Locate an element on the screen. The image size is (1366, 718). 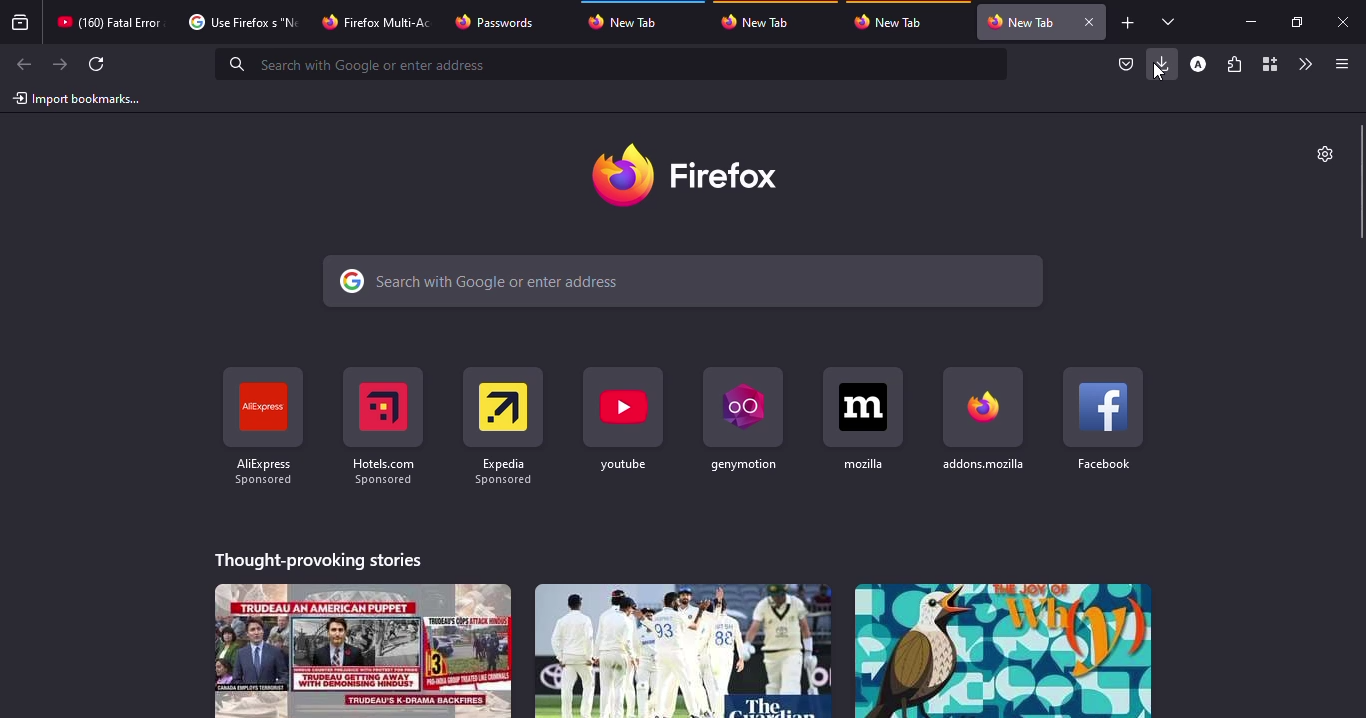
shortcut is located at coordinates (382, 425).